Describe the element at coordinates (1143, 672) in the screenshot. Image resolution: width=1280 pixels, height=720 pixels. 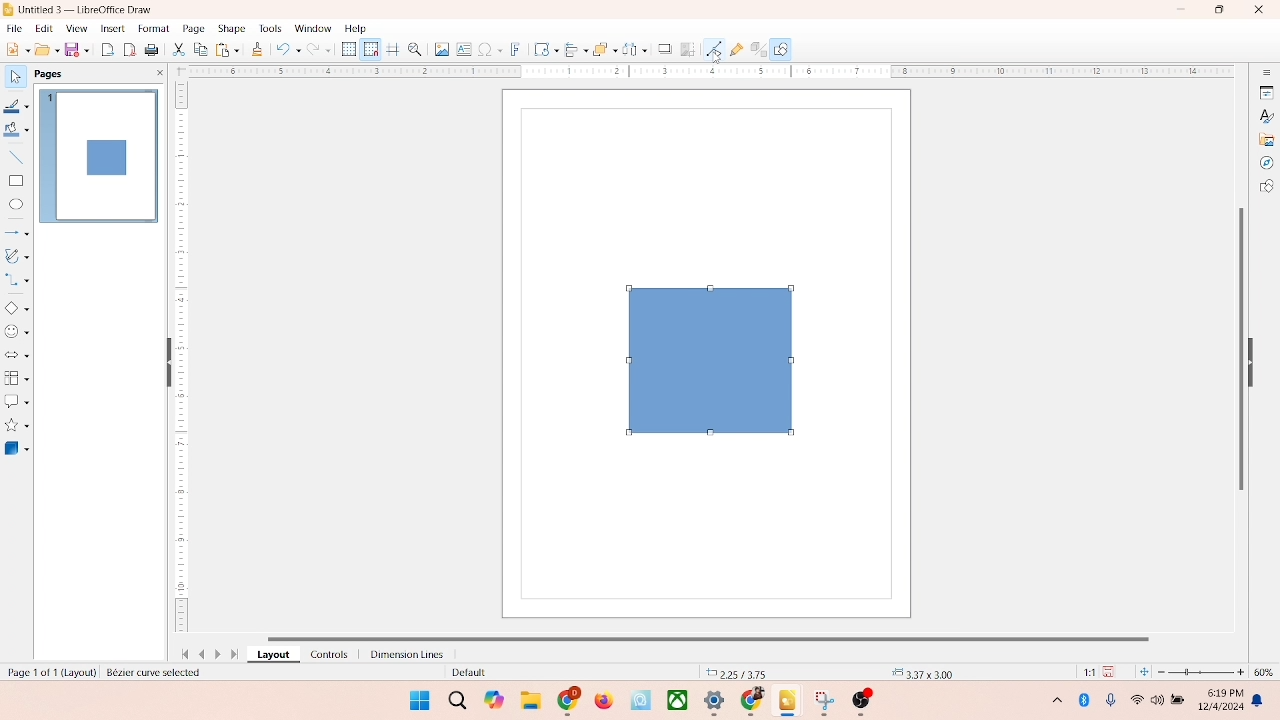
I see `fit to current window` at that location.